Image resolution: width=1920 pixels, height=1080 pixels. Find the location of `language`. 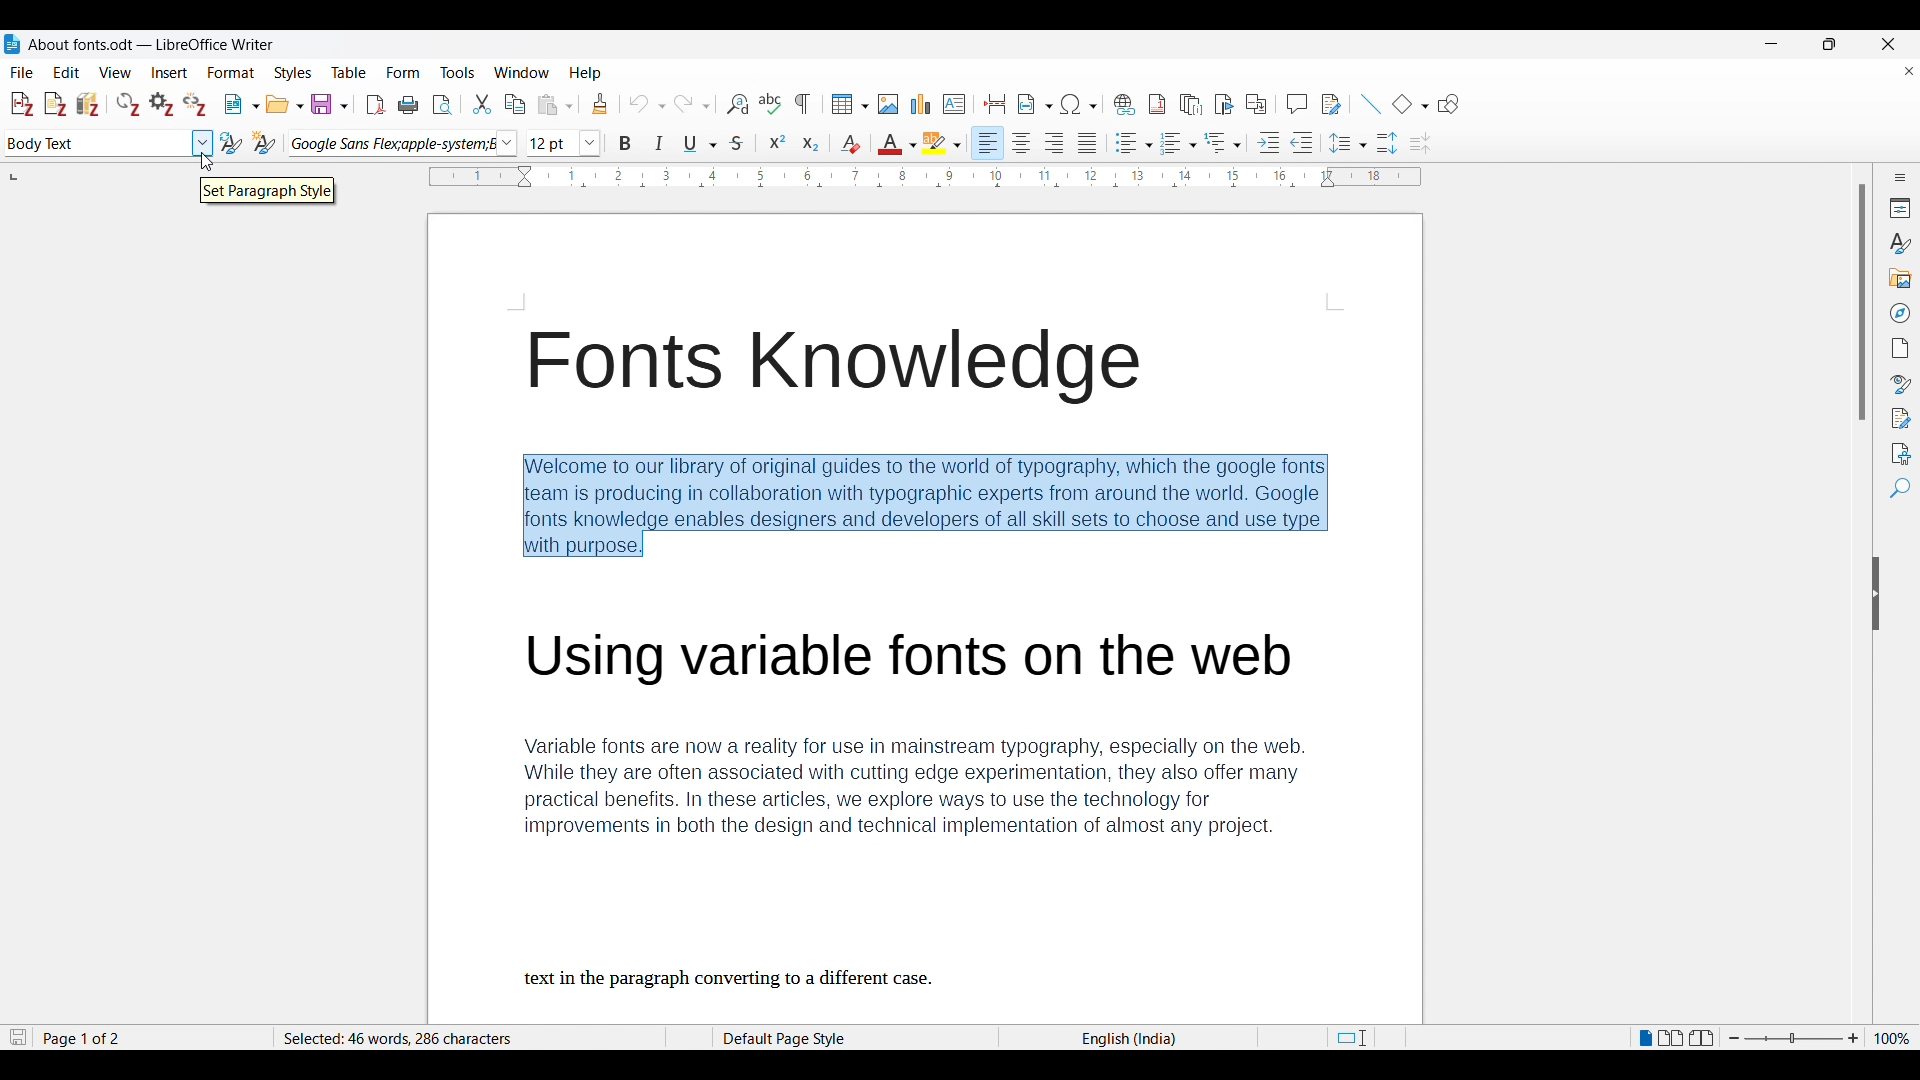

language is located at coordinates (1126, 1038).